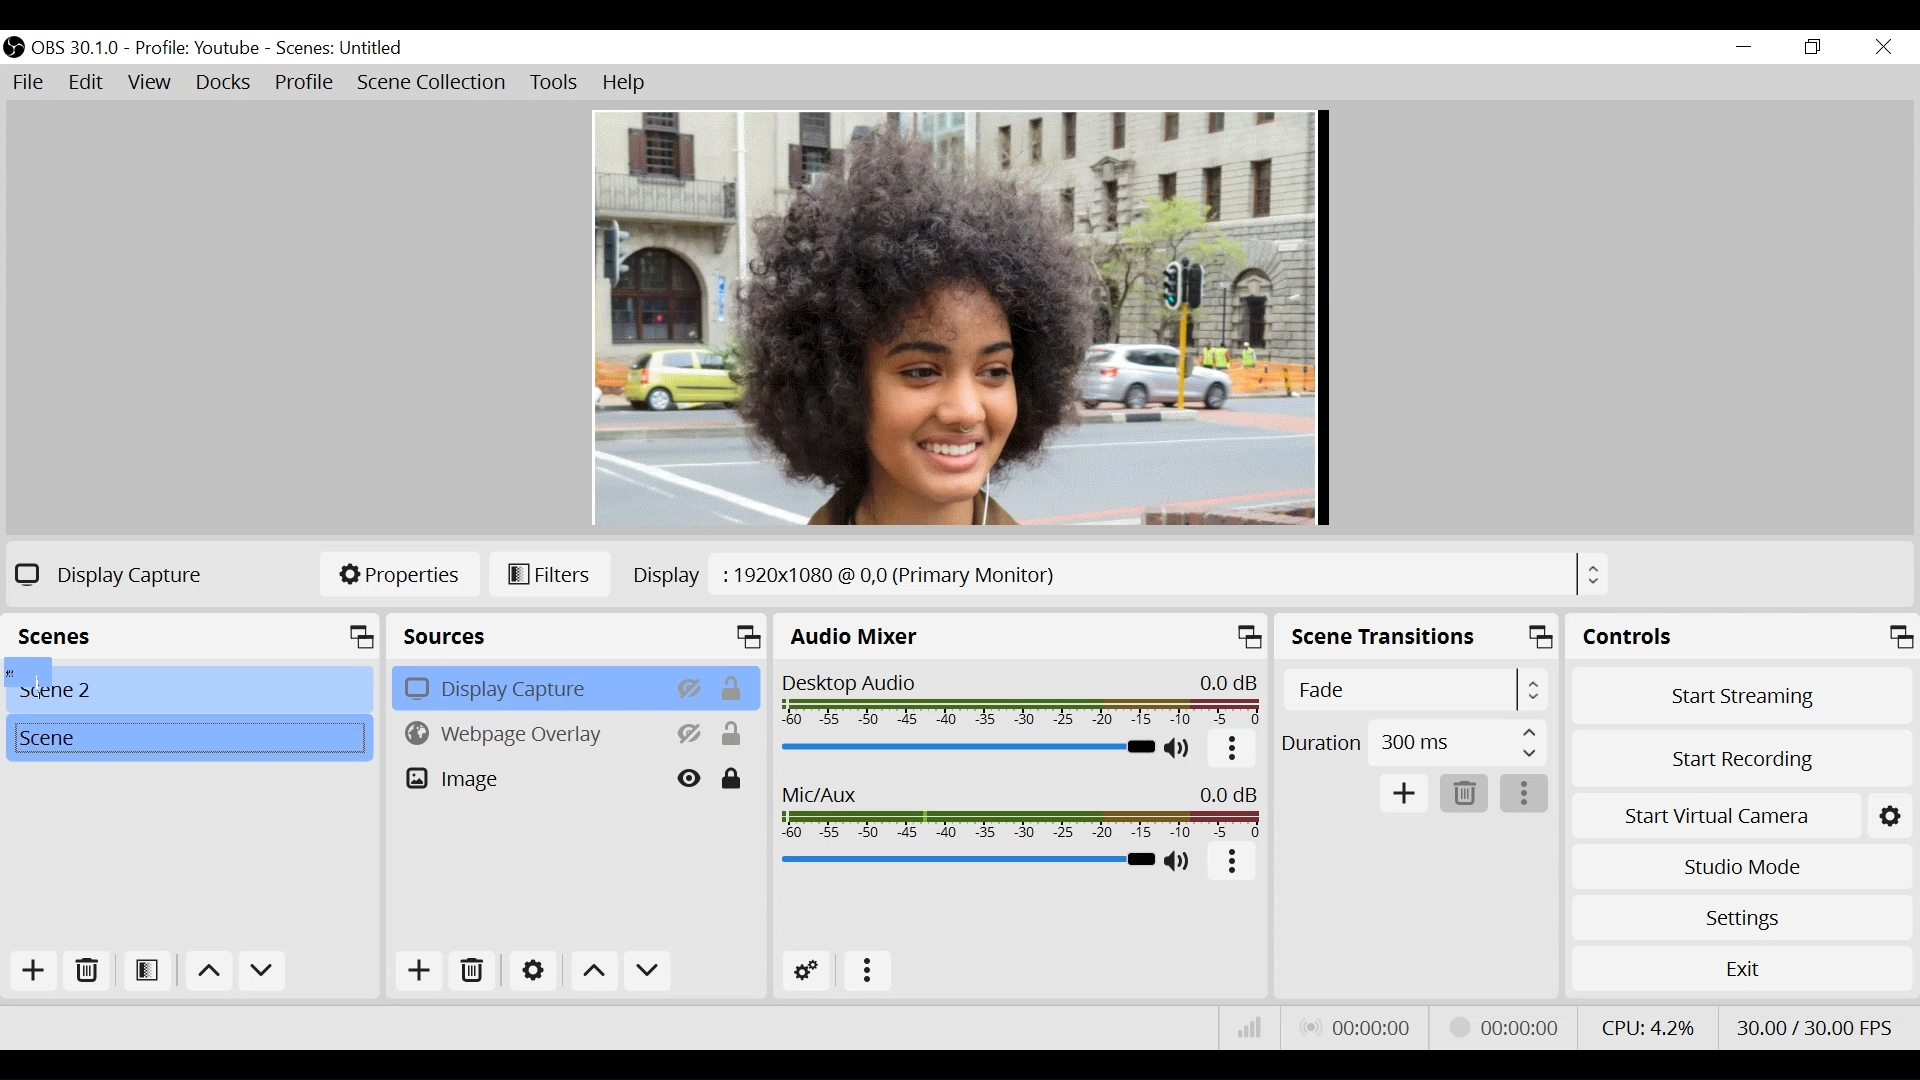  I want to click on Display Capture, so click(529, 687).